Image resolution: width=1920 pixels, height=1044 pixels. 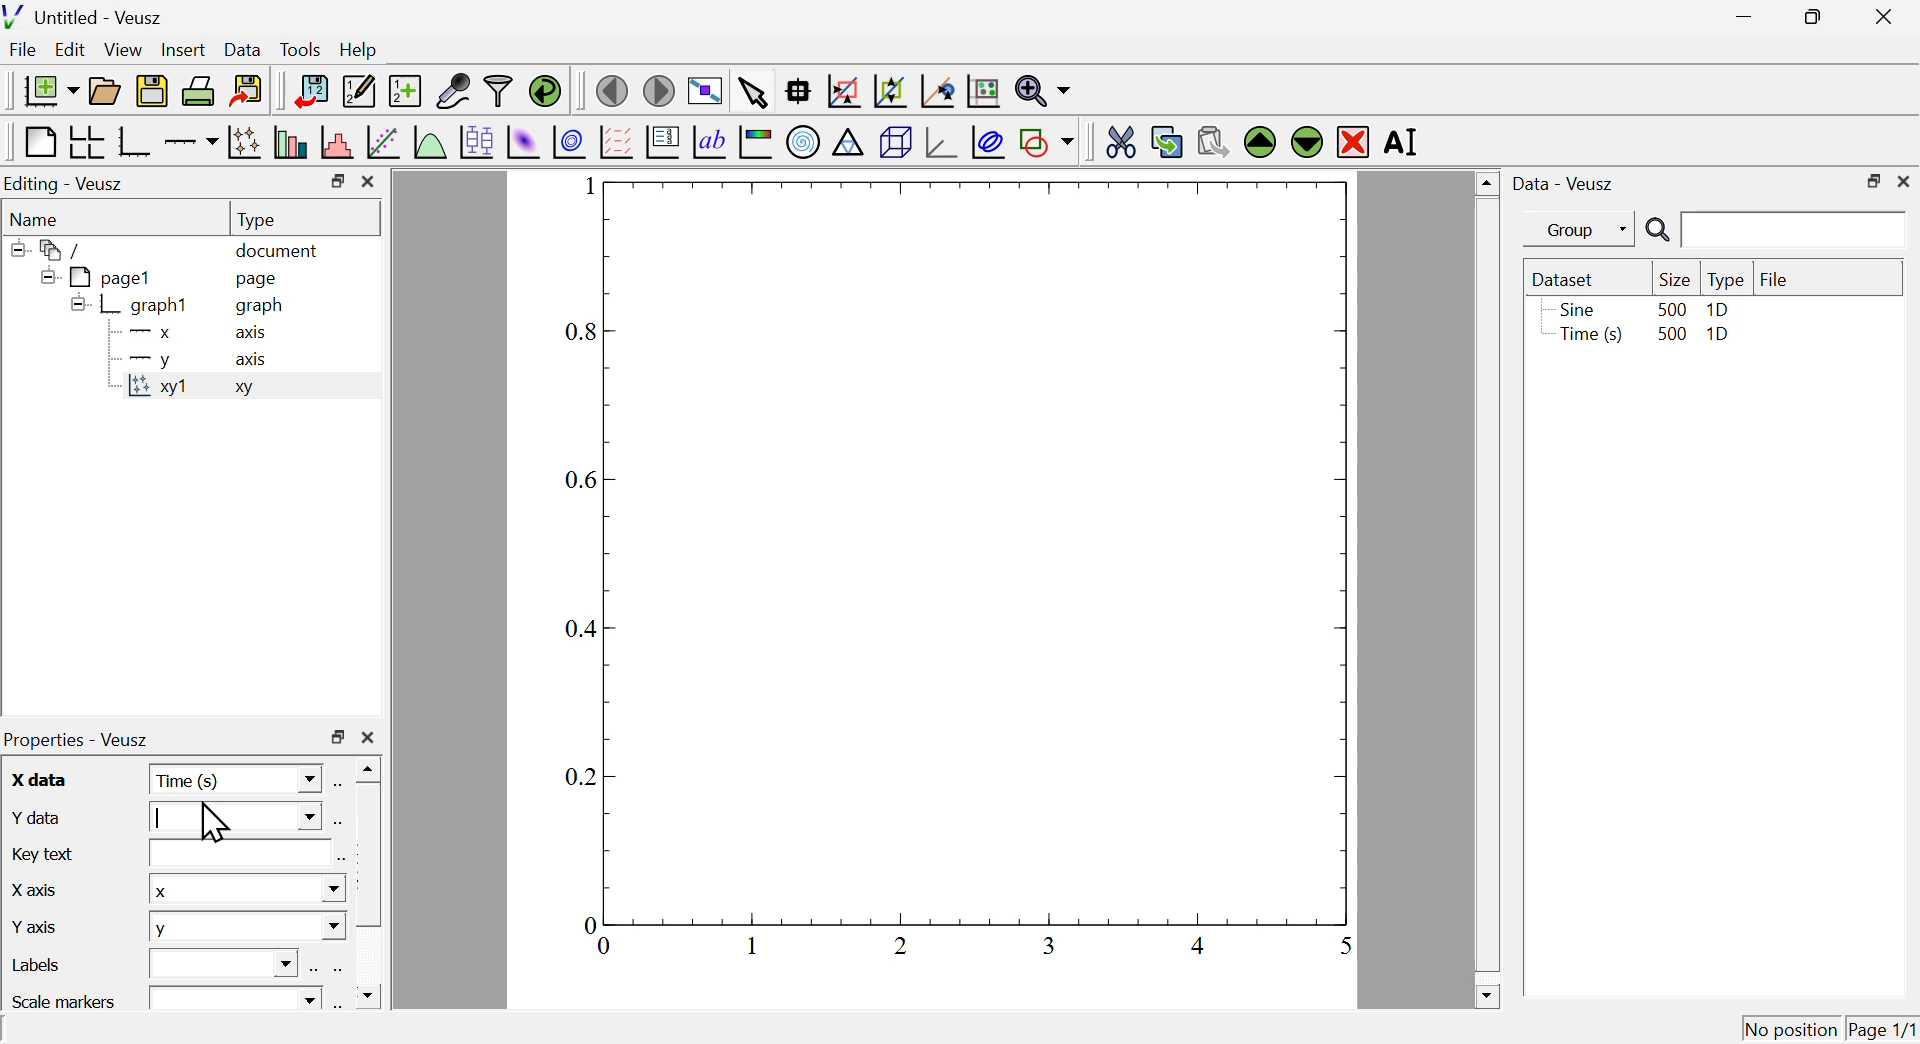 What do you see at coordinates (45, 90) in the screenshot?
I see `new document` at bounding box center [45, 90].